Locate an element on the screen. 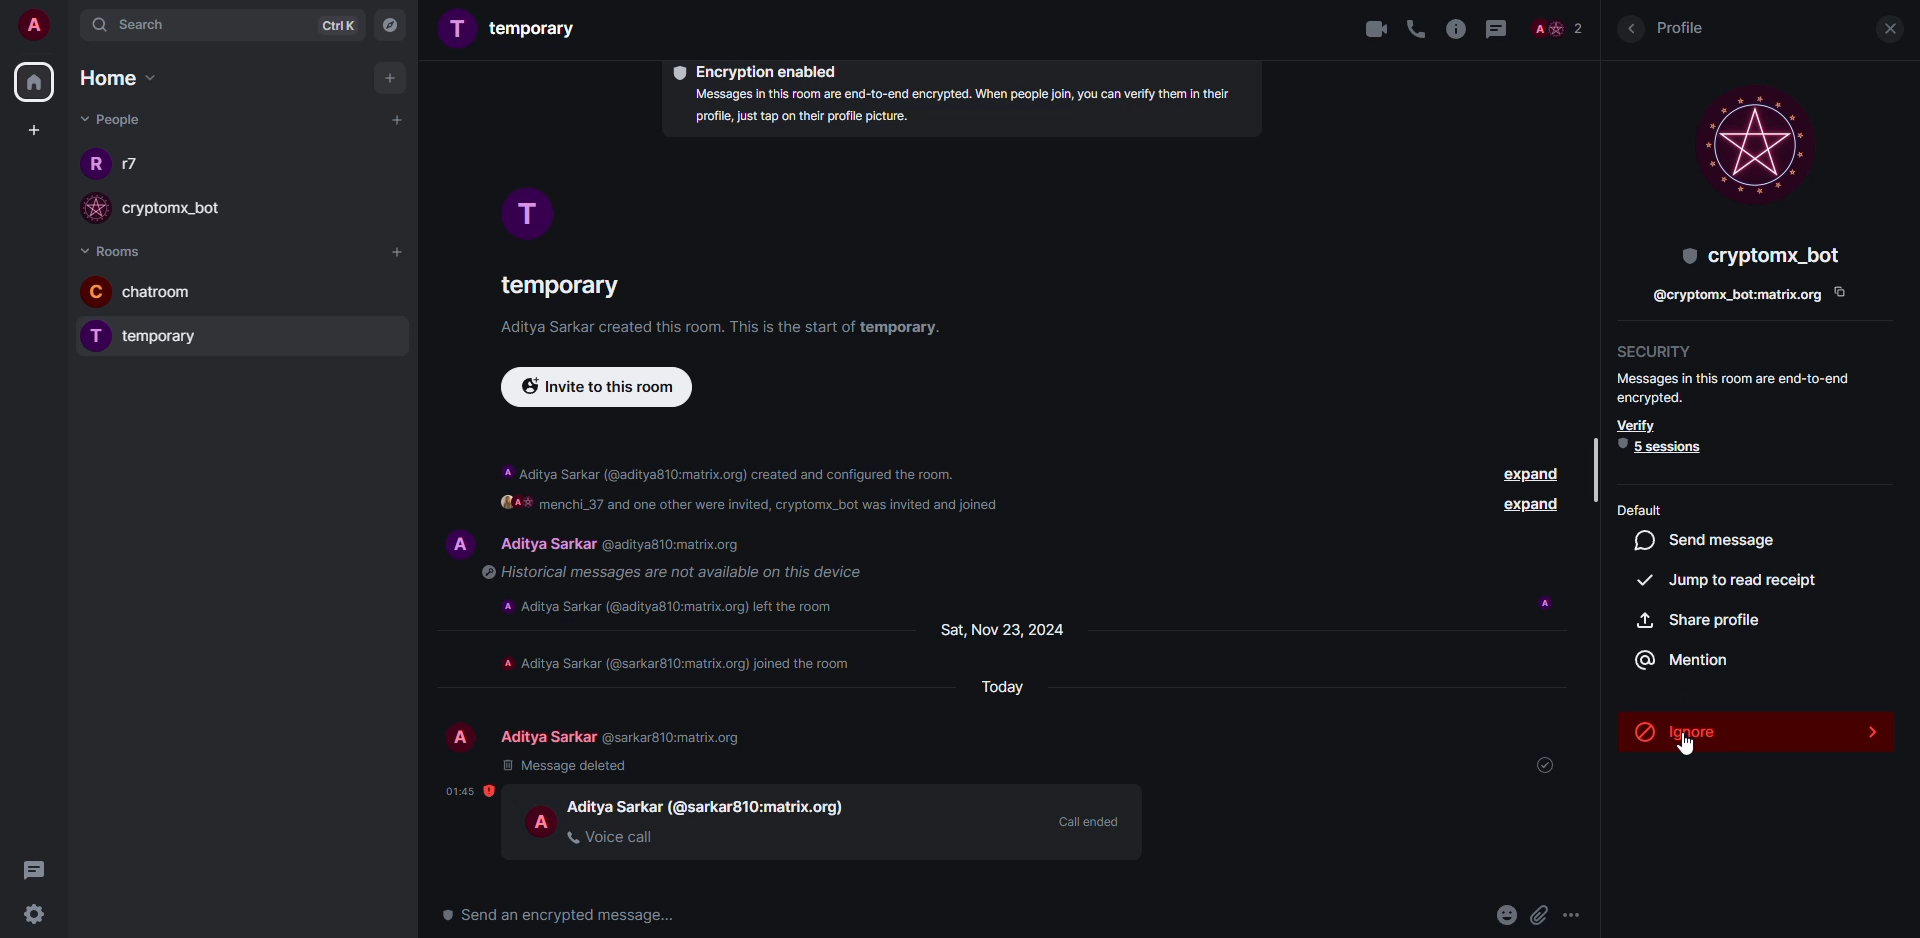 The image size is (1920, 938). profile is located at coordinates (1687, 29).